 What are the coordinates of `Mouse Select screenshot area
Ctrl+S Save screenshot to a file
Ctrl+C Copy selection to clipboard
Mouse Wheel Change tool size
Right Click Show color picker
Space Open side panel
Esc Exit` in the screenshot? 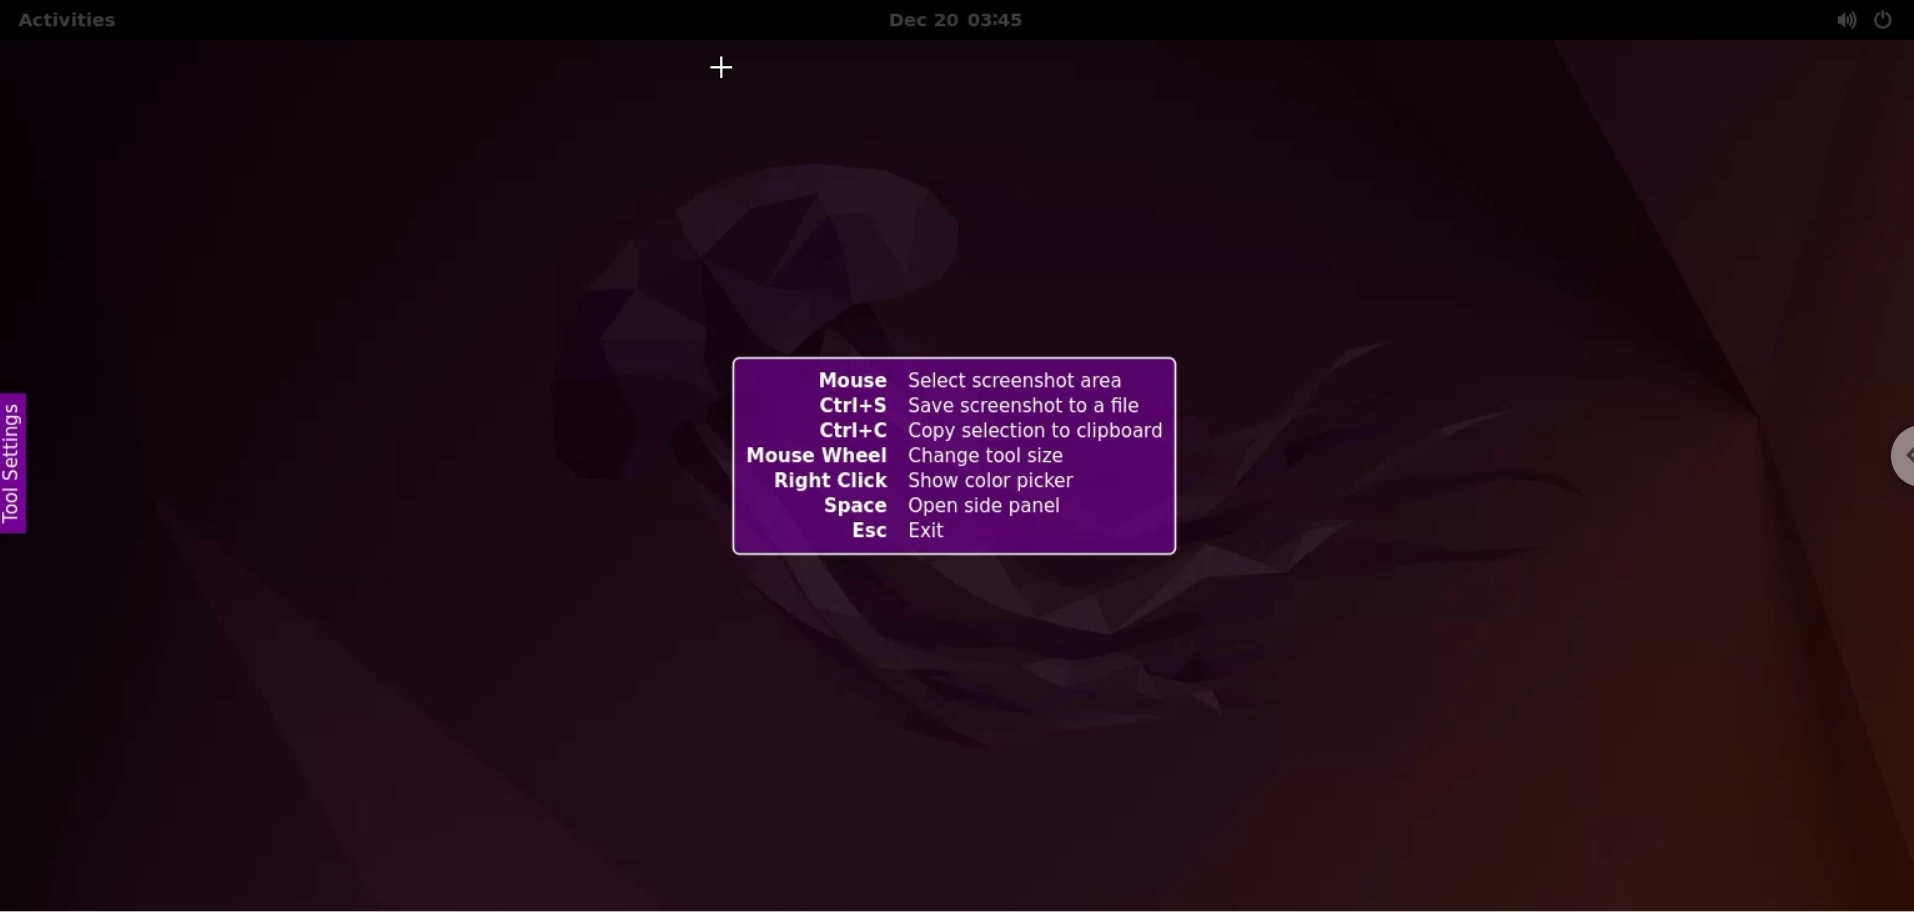 It's located at (973, 539).